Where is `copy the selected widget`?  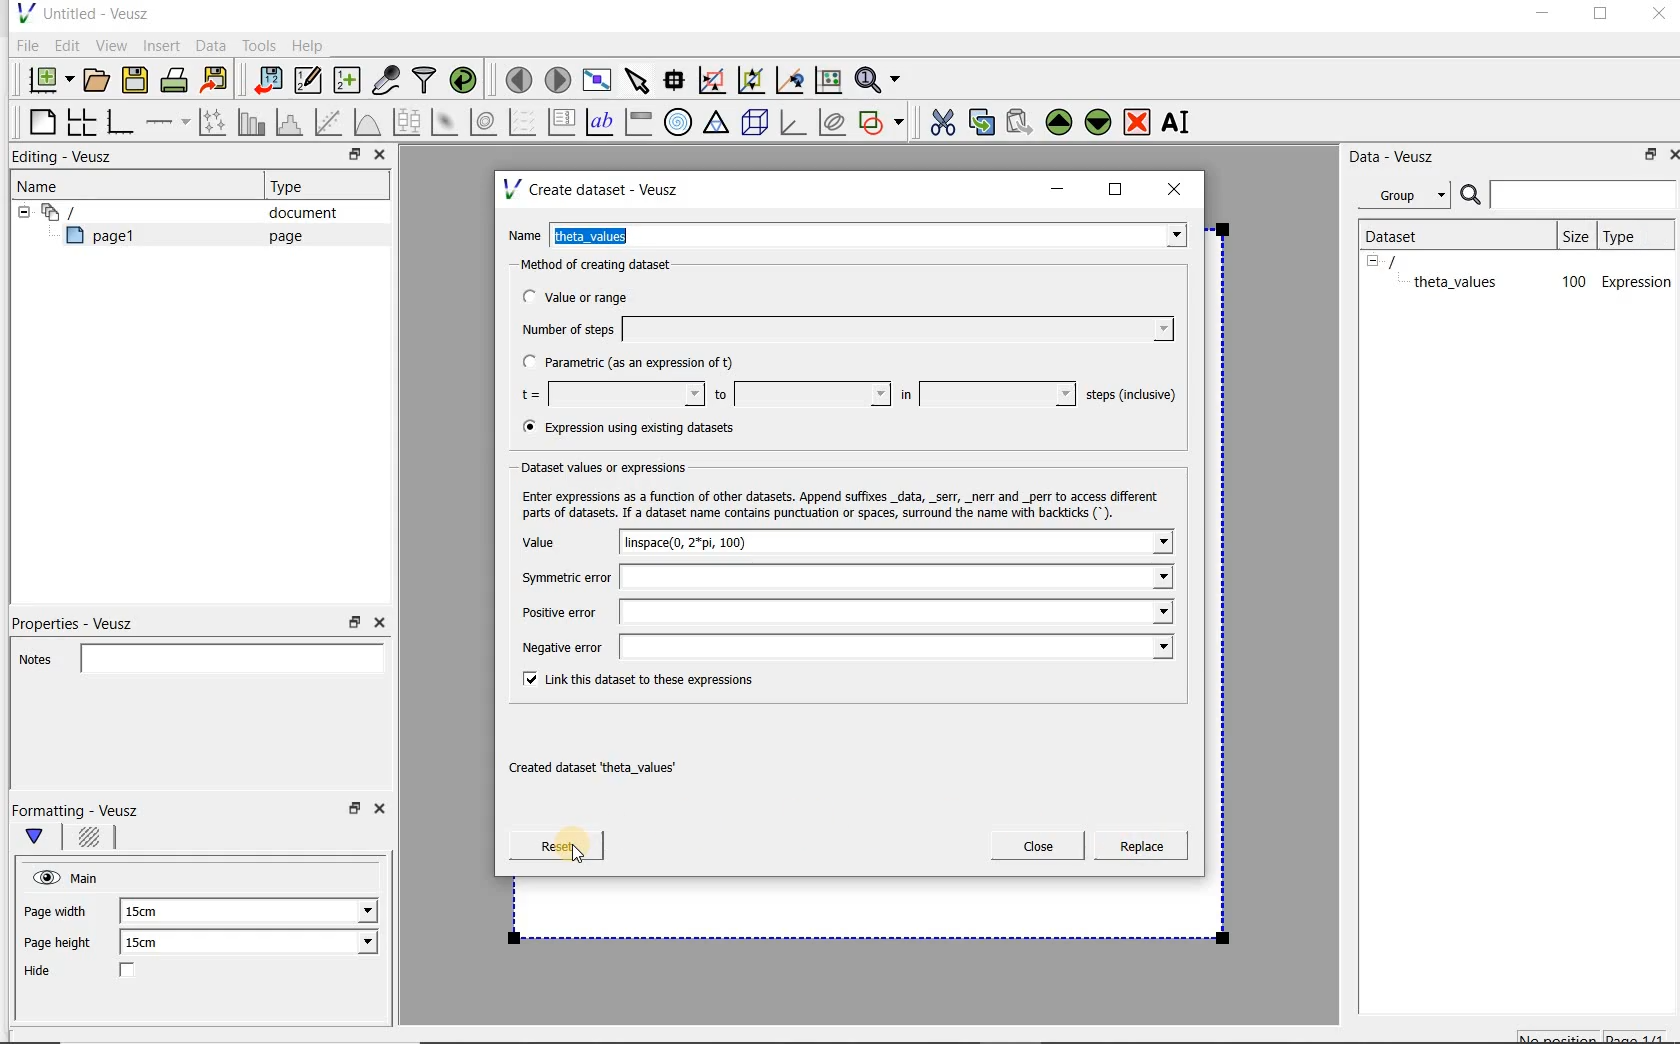
copy the selected widget is located at coordinates (983, 121).